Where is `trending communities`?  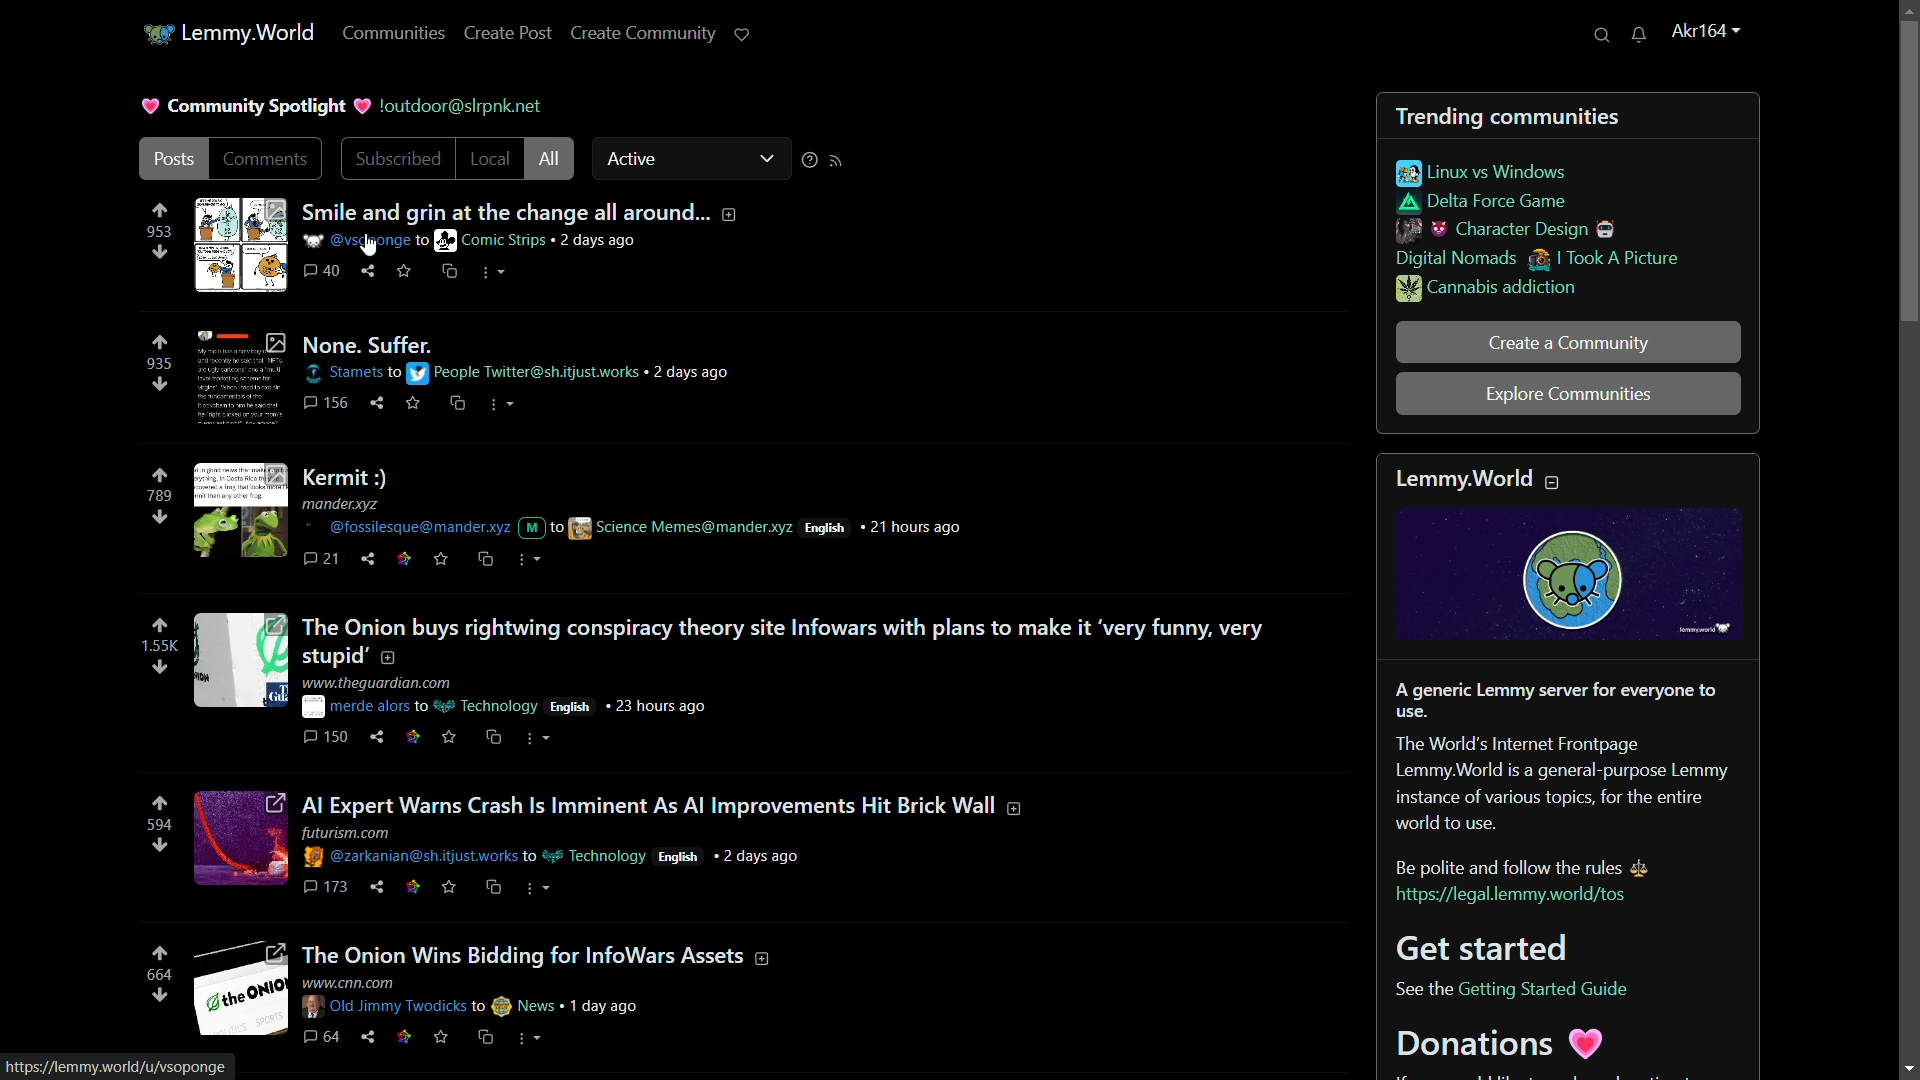 trending communities is located at coordinates (1509, 119).